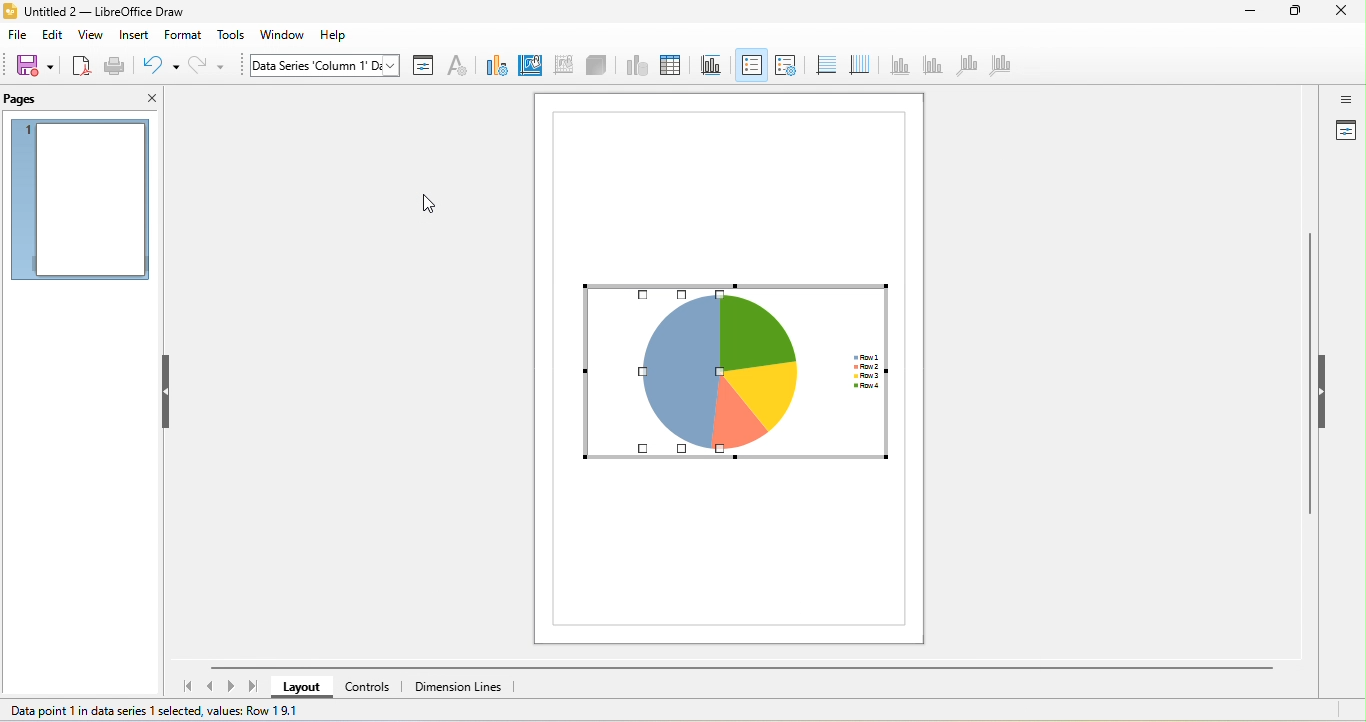 This screenshot has width=1366, height=722. What do you see at coordinates (427, 205) in the screenshot?
I see `cursor movement` at bounding box center [427, 205].